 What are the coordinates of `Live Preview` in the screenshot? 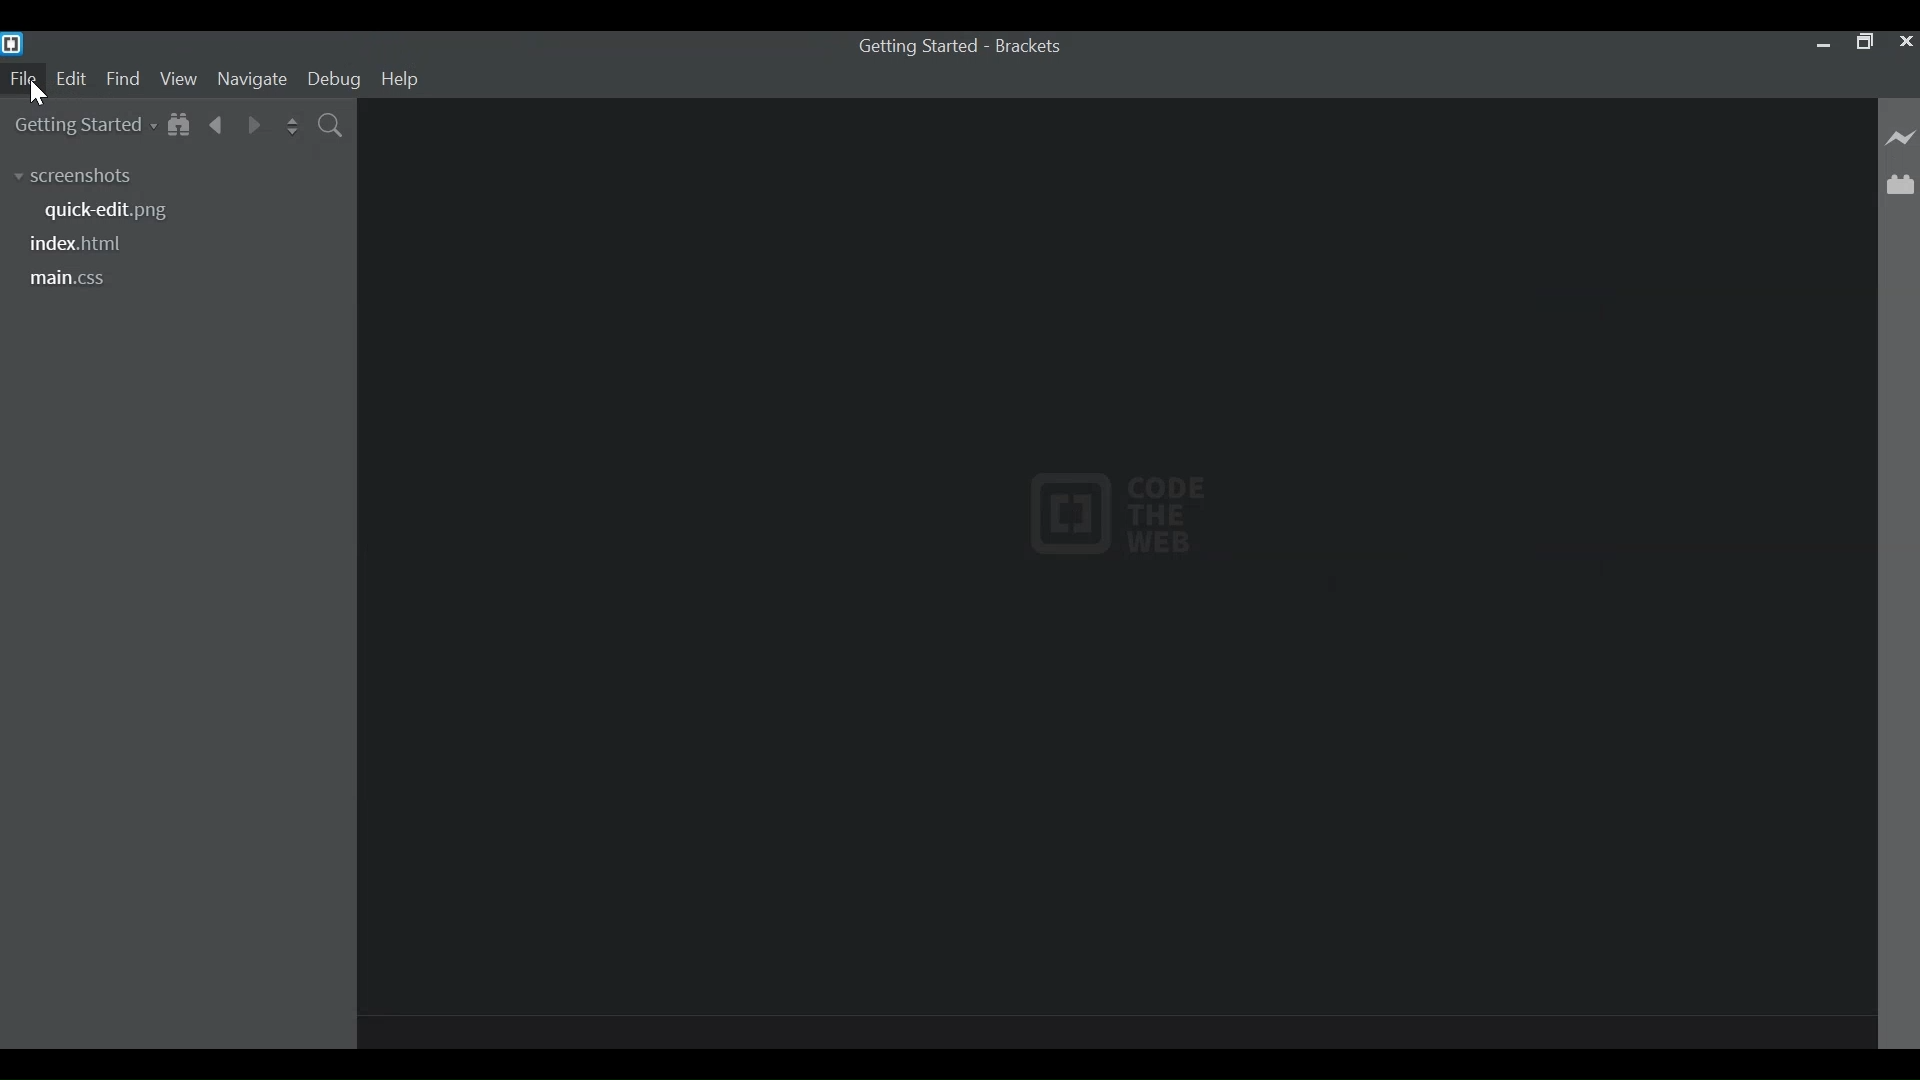 It's located at (1901, 138).